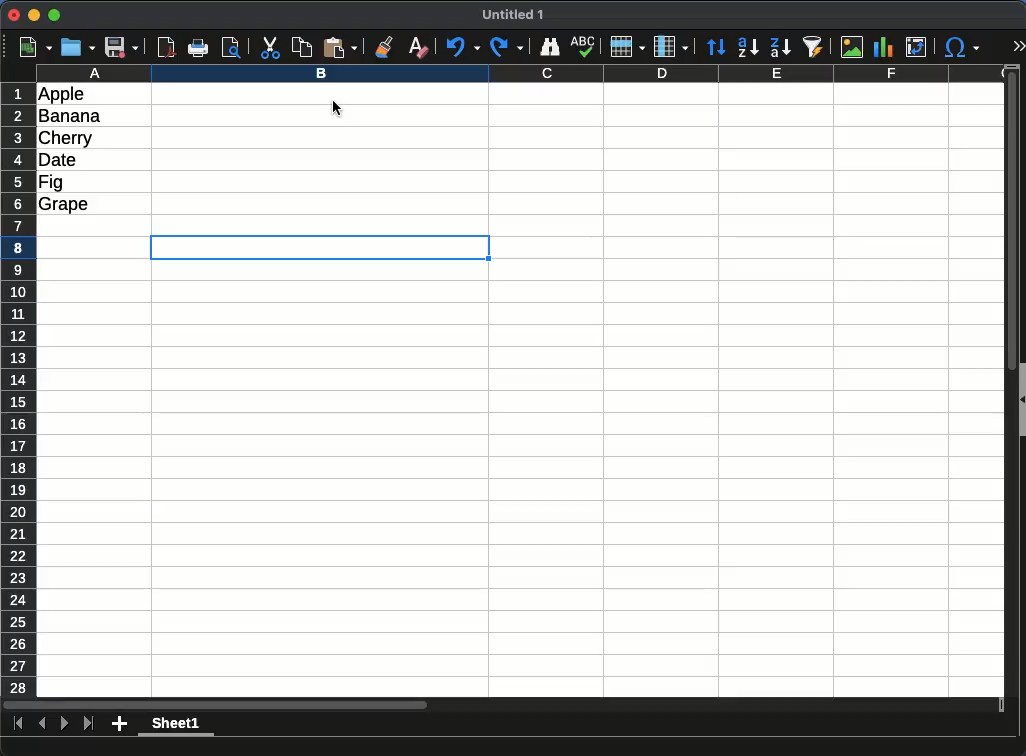 The height and width of the screenshot is (756, 1026). Describe the element at coordinates (65, 724) in the screenshot. I see `next sheet` at that location.